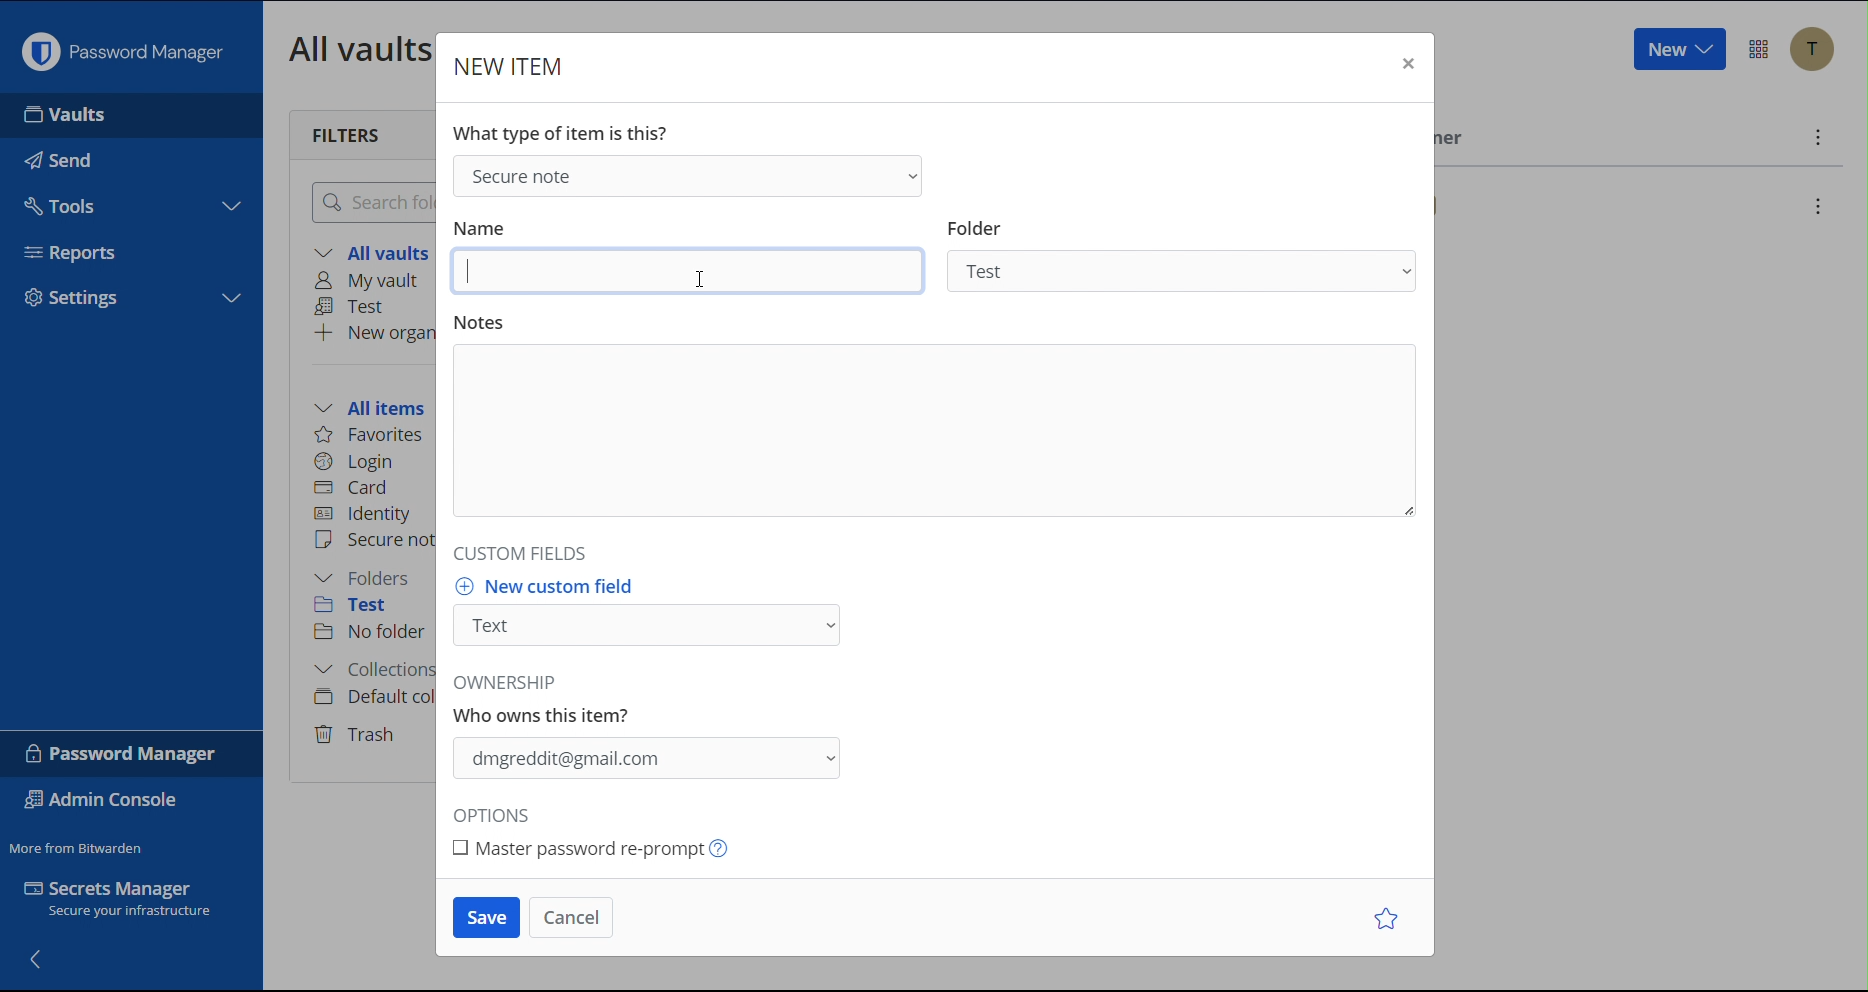  Describe the element at coordinates (354, 459) in the screenshot. I see `Login` at that location.